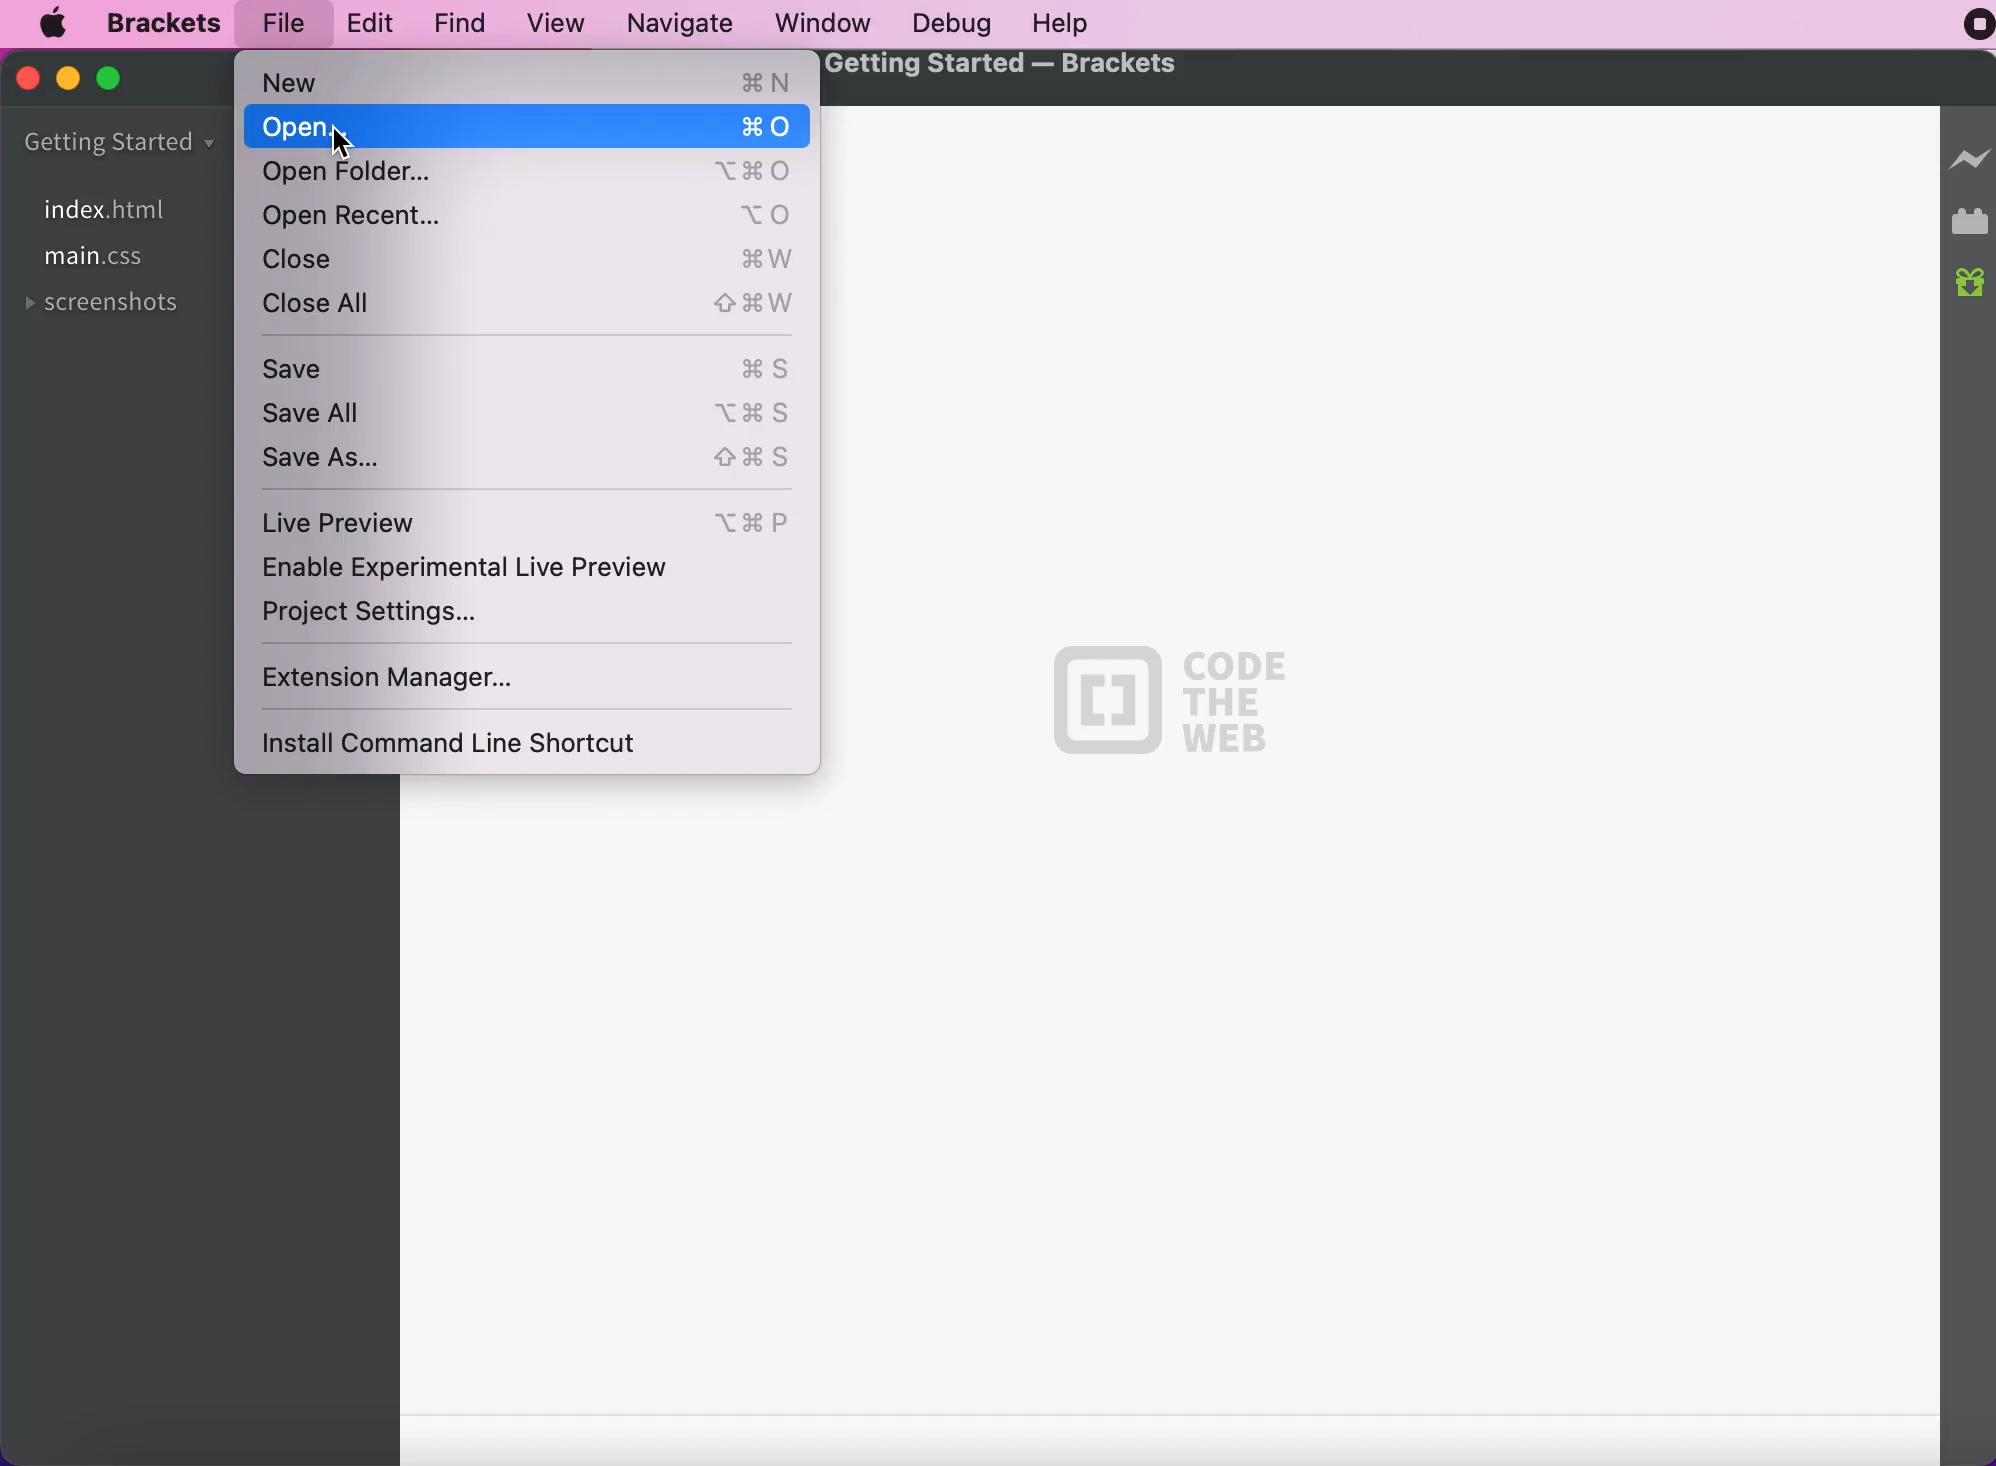 The image size is (1996, 1466). Describe the element at coordinates (112, 308) in the screenshot. I see `screenshots` at that location.